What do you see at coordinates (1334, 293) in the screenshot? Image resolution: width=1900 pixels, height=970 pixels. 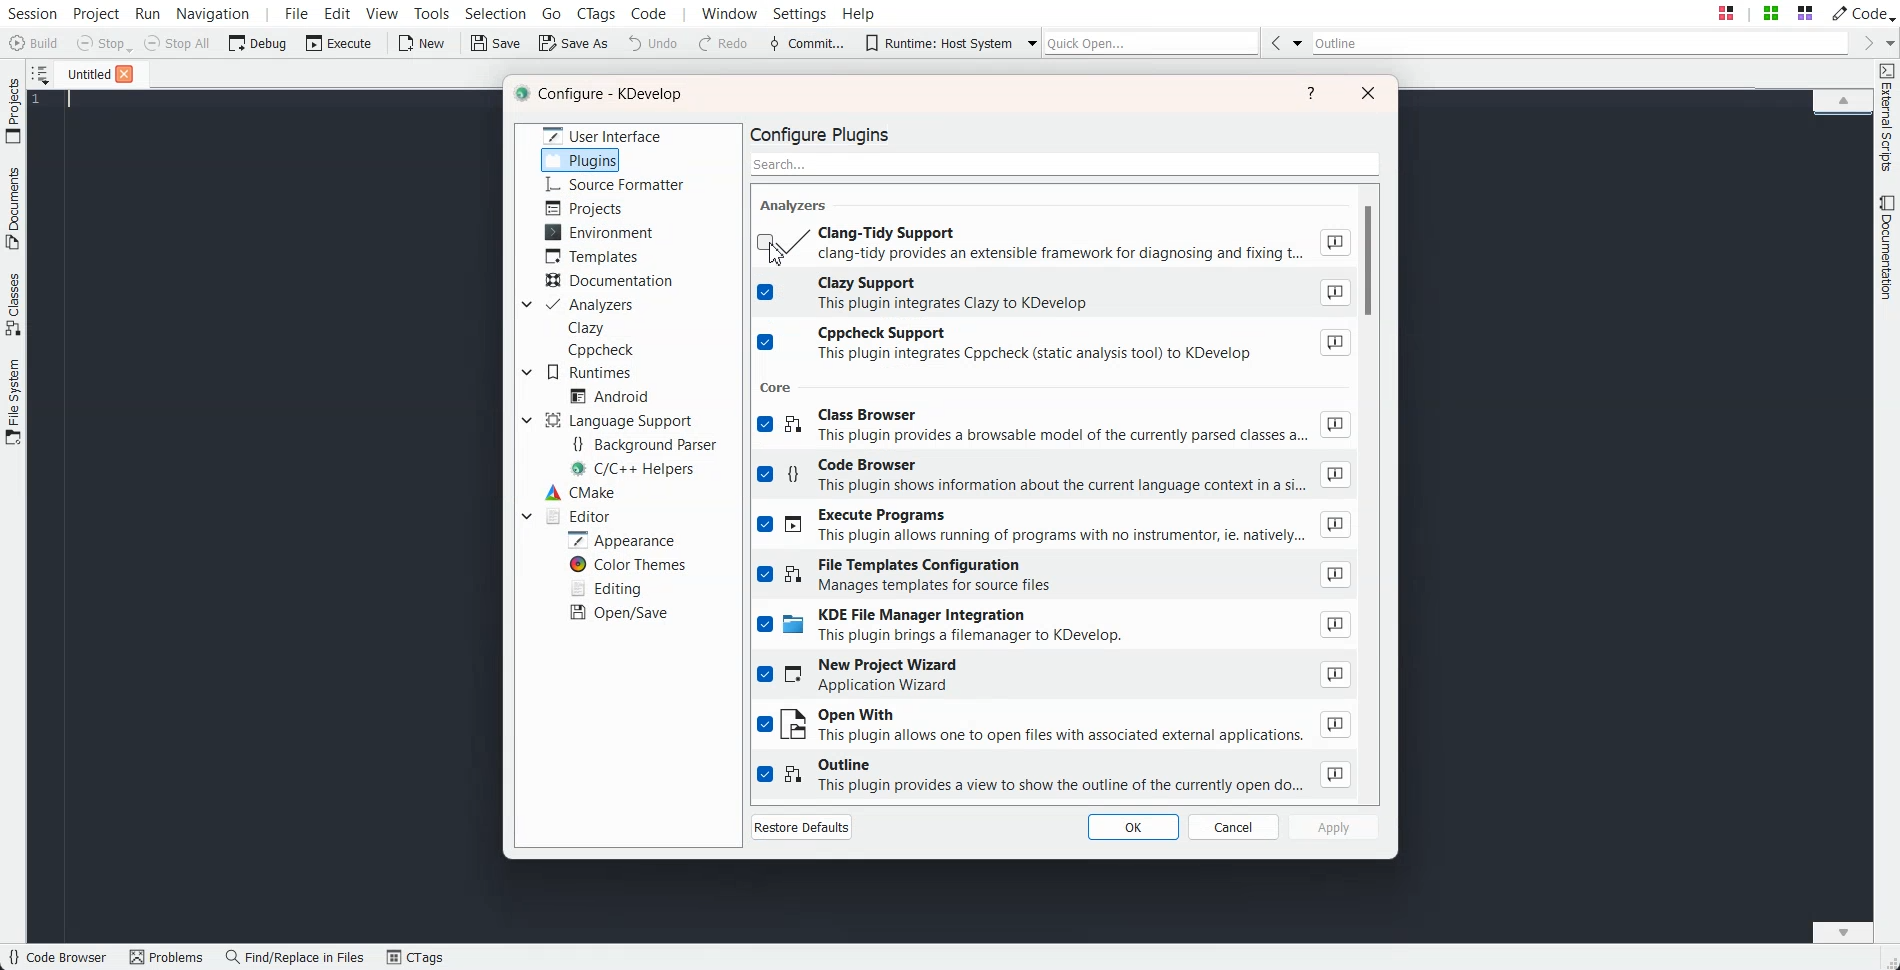 I see `About` at bounding box center [1334, 293].